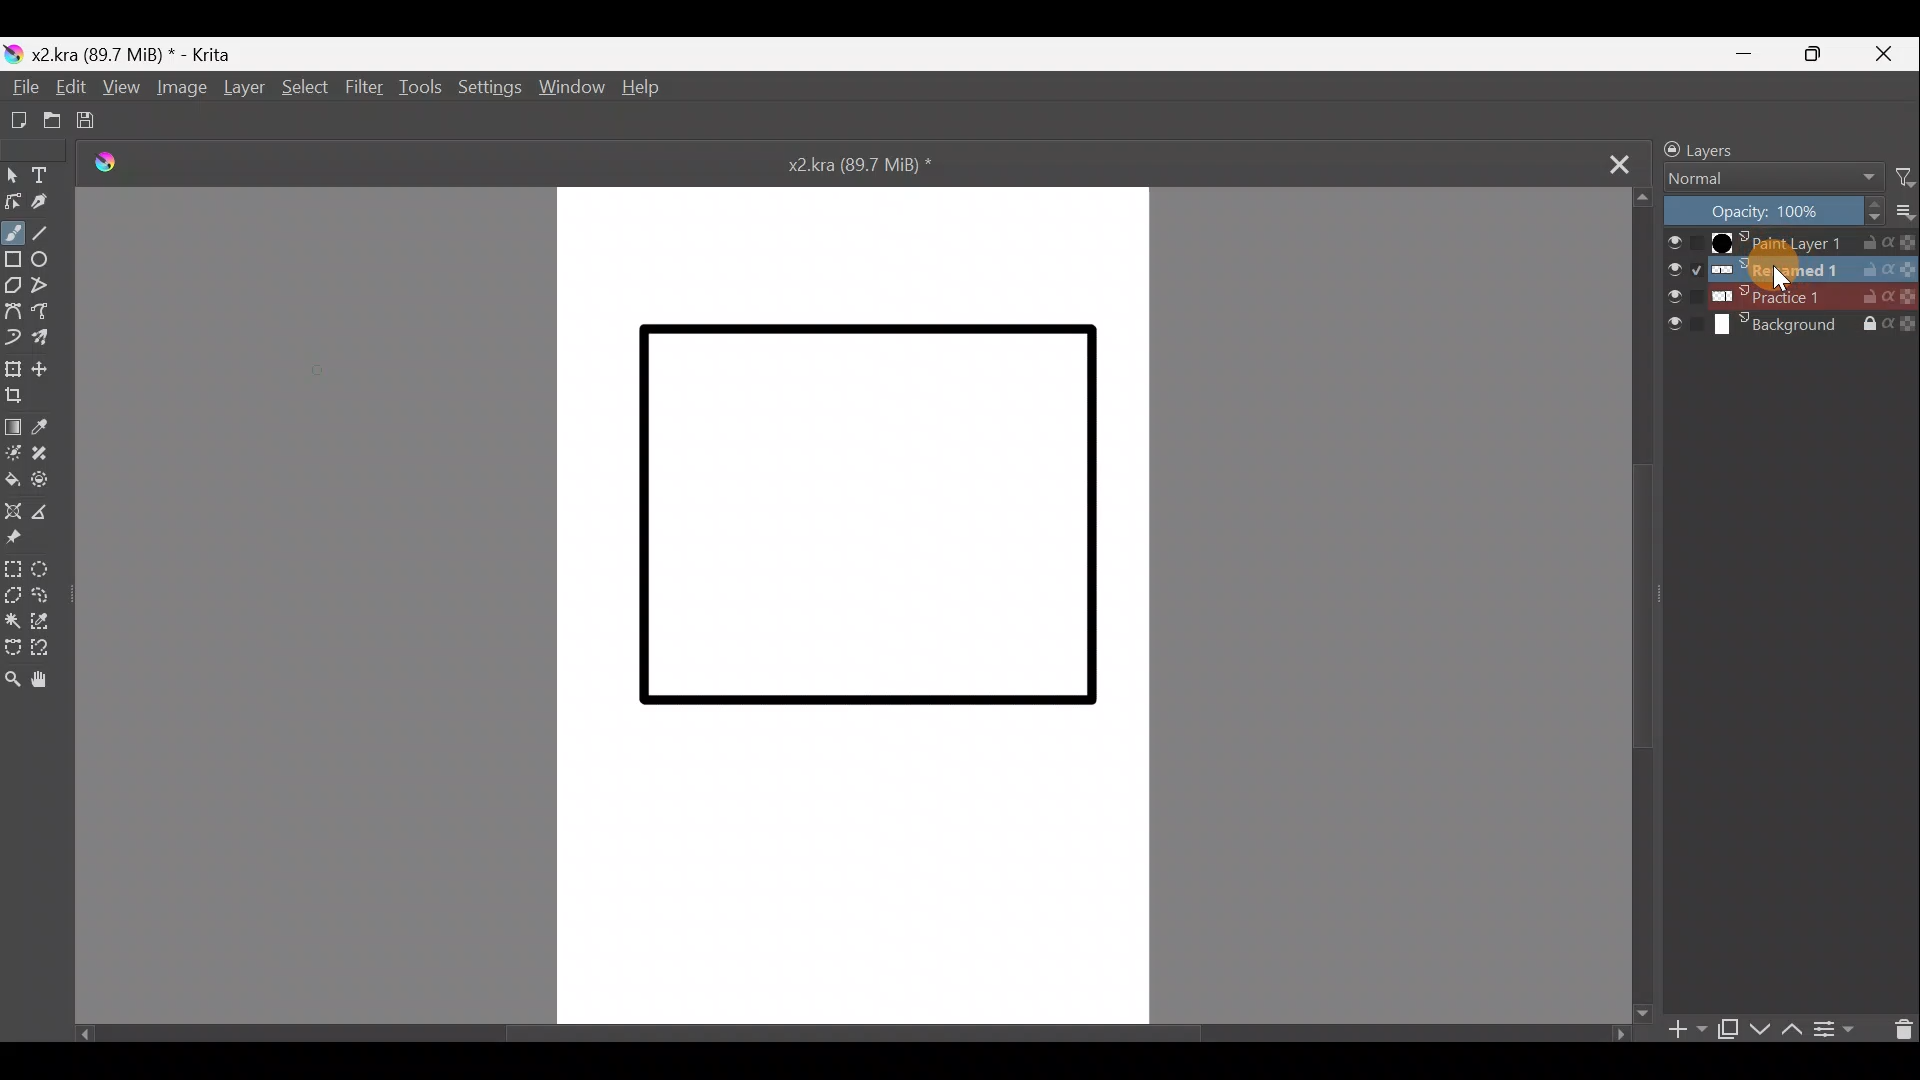 The width and height of the screenshot is (1920, 1080). Describe the element at coordinates (47, 206) in the screenshot. I see `Calligraphy` at that location.